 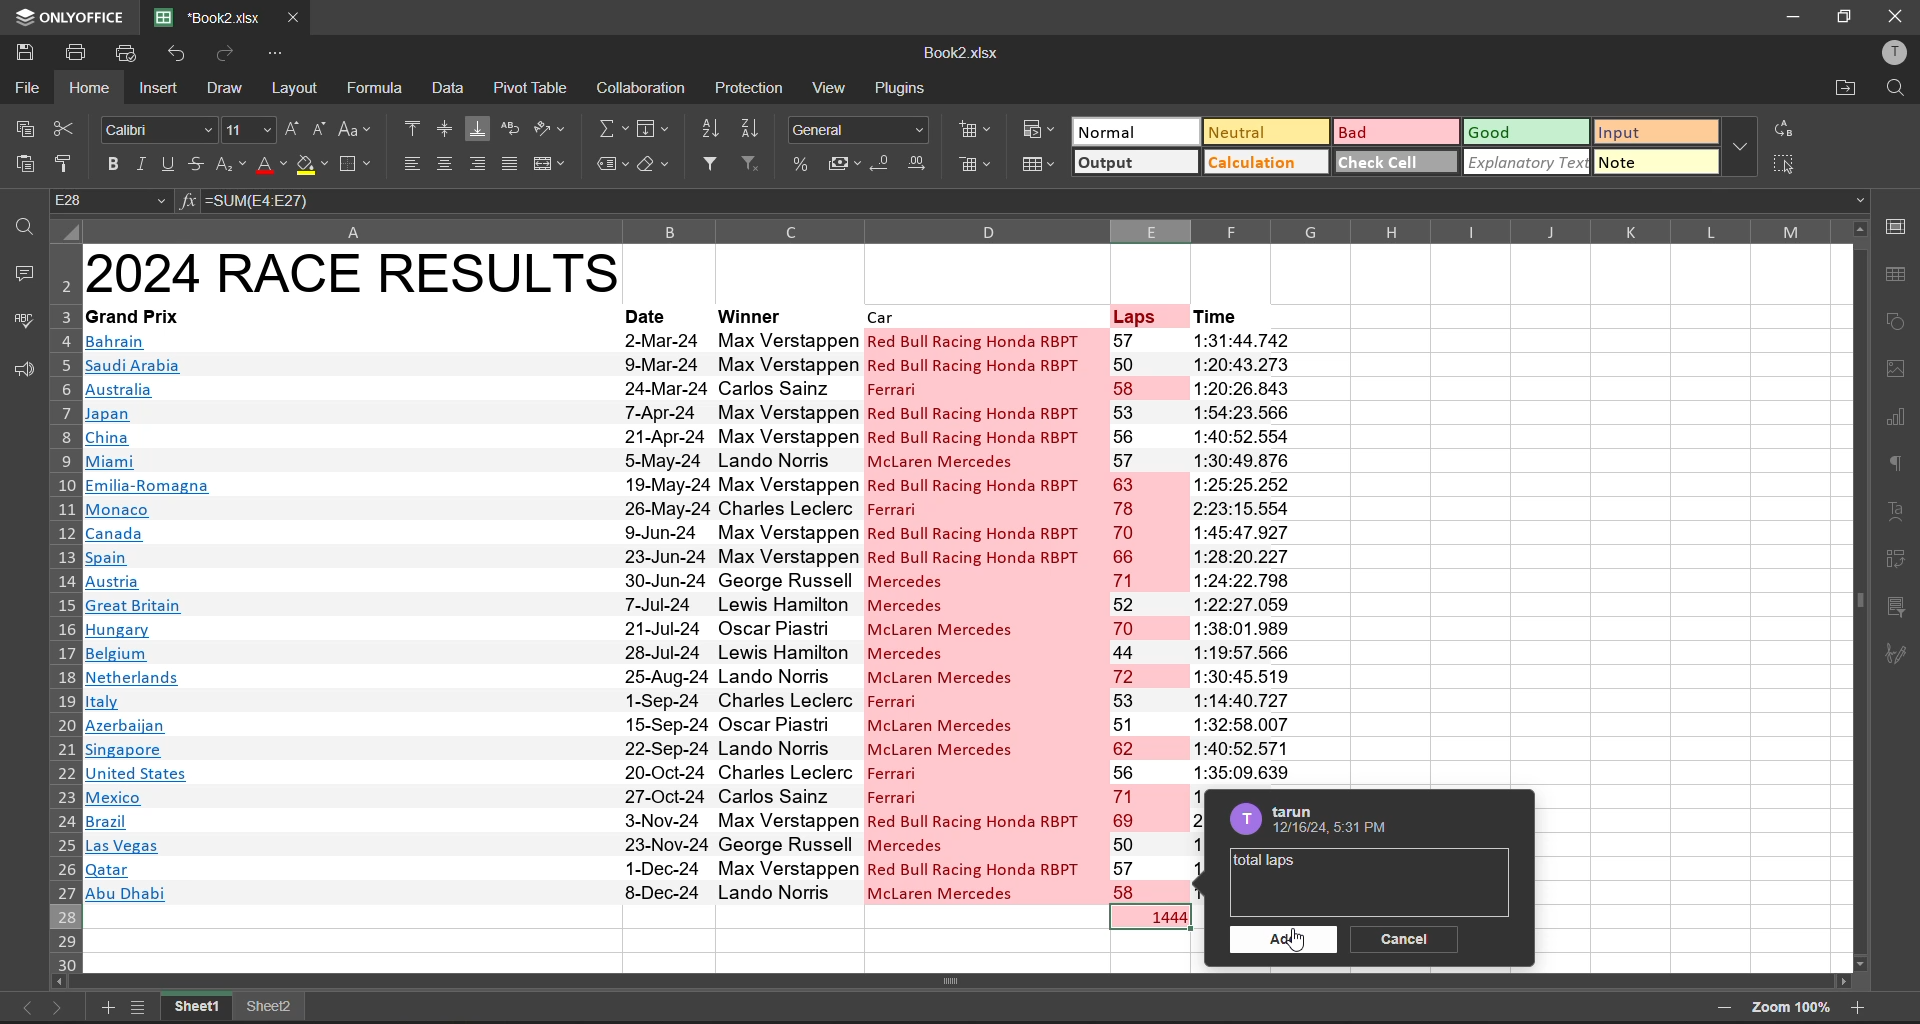 I want to click on print, so click(x=76, y=52).